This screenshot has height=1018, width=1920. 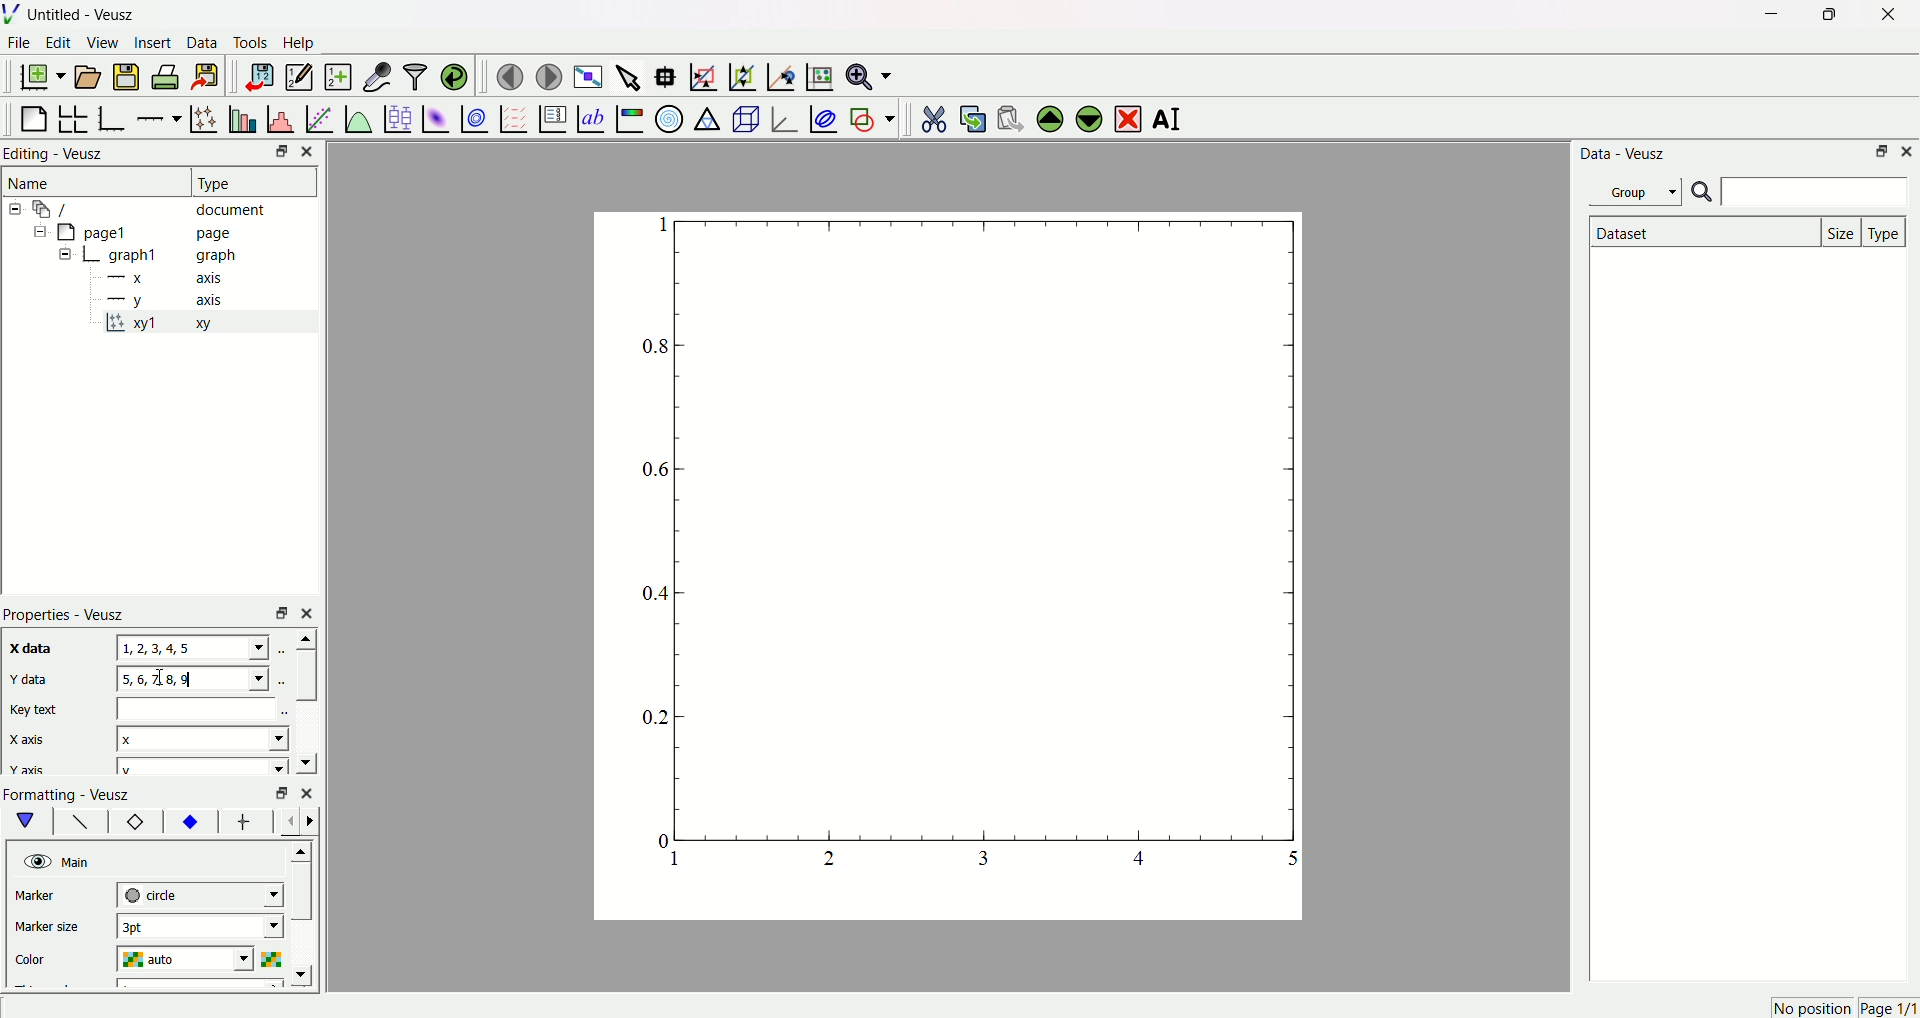 What do you see at coordinates (76, 116) in the screenshot?
I see `arrange graphs` at bounding box center [76, 116].